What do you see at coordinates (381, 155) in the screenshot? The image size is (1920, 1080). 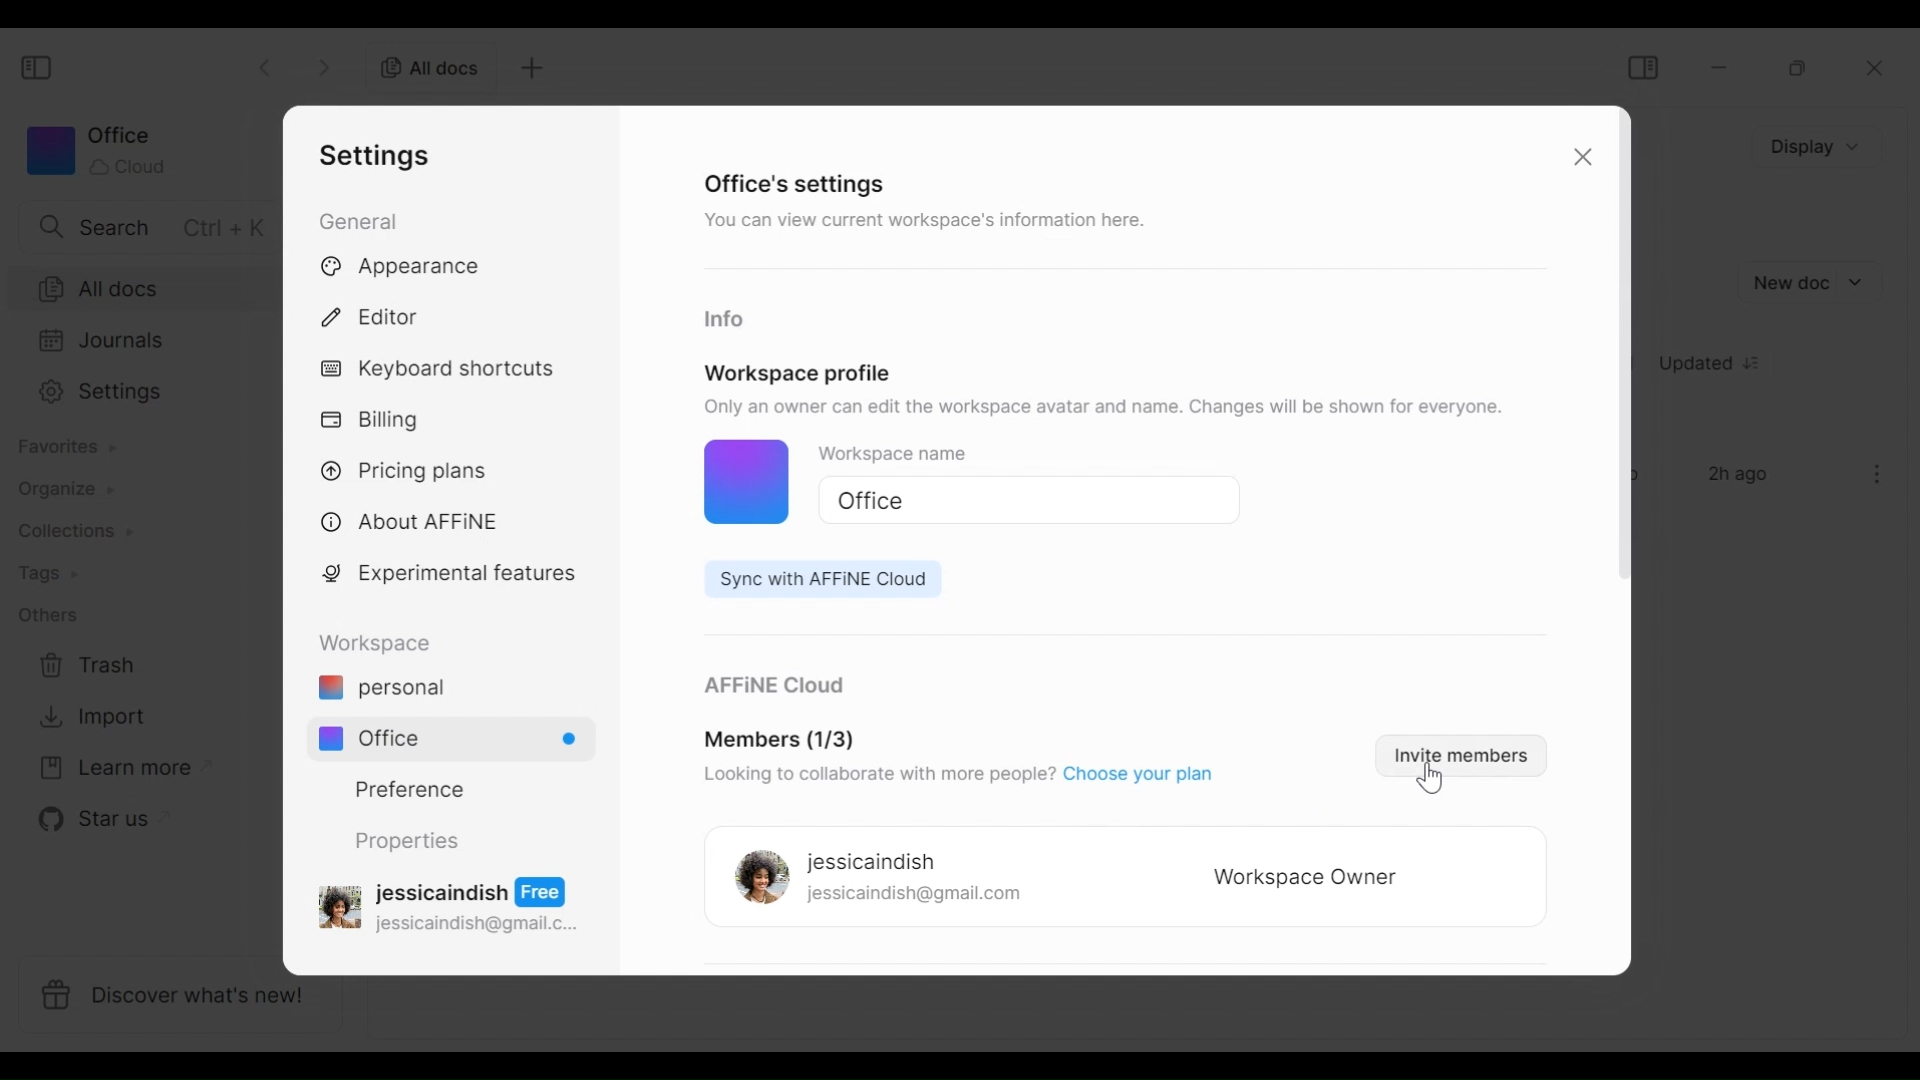 I see `Settings` at bounding box center [381, 155].